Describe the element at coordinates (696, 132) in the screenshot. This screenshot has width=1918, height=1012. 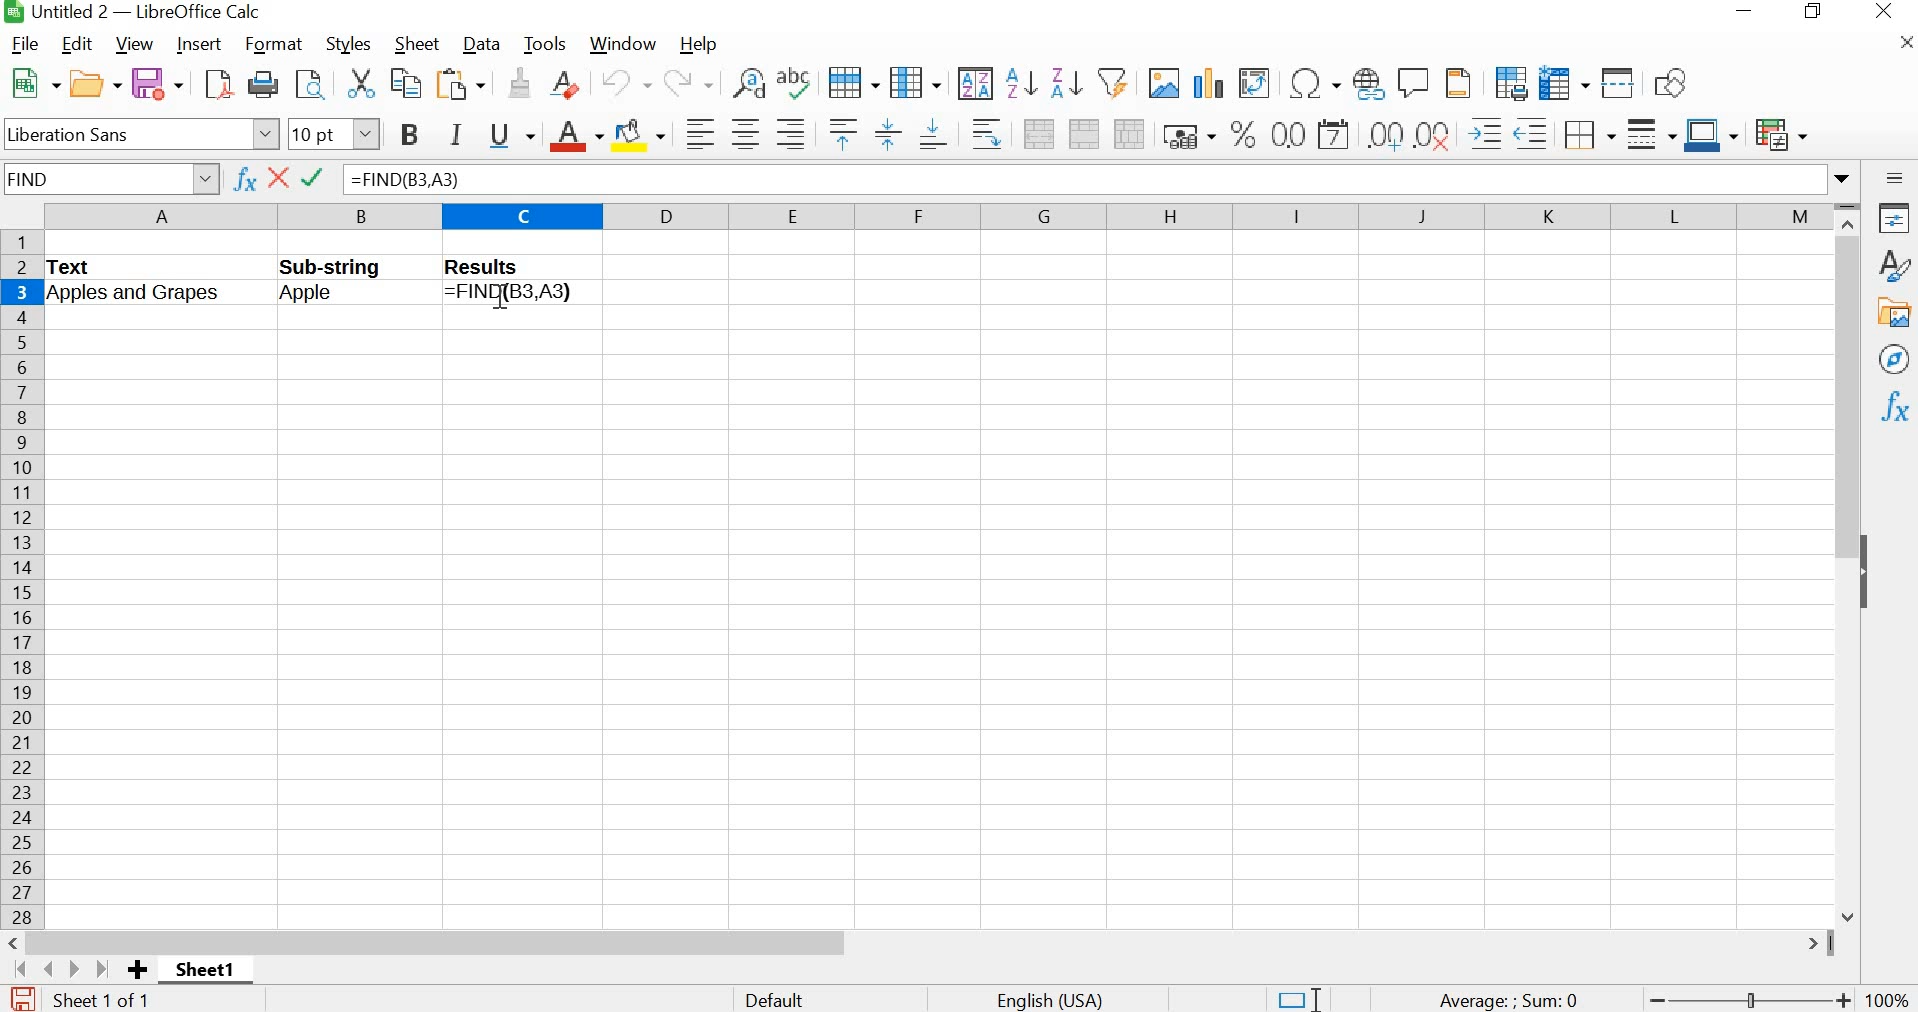
I see `align left` at that location.